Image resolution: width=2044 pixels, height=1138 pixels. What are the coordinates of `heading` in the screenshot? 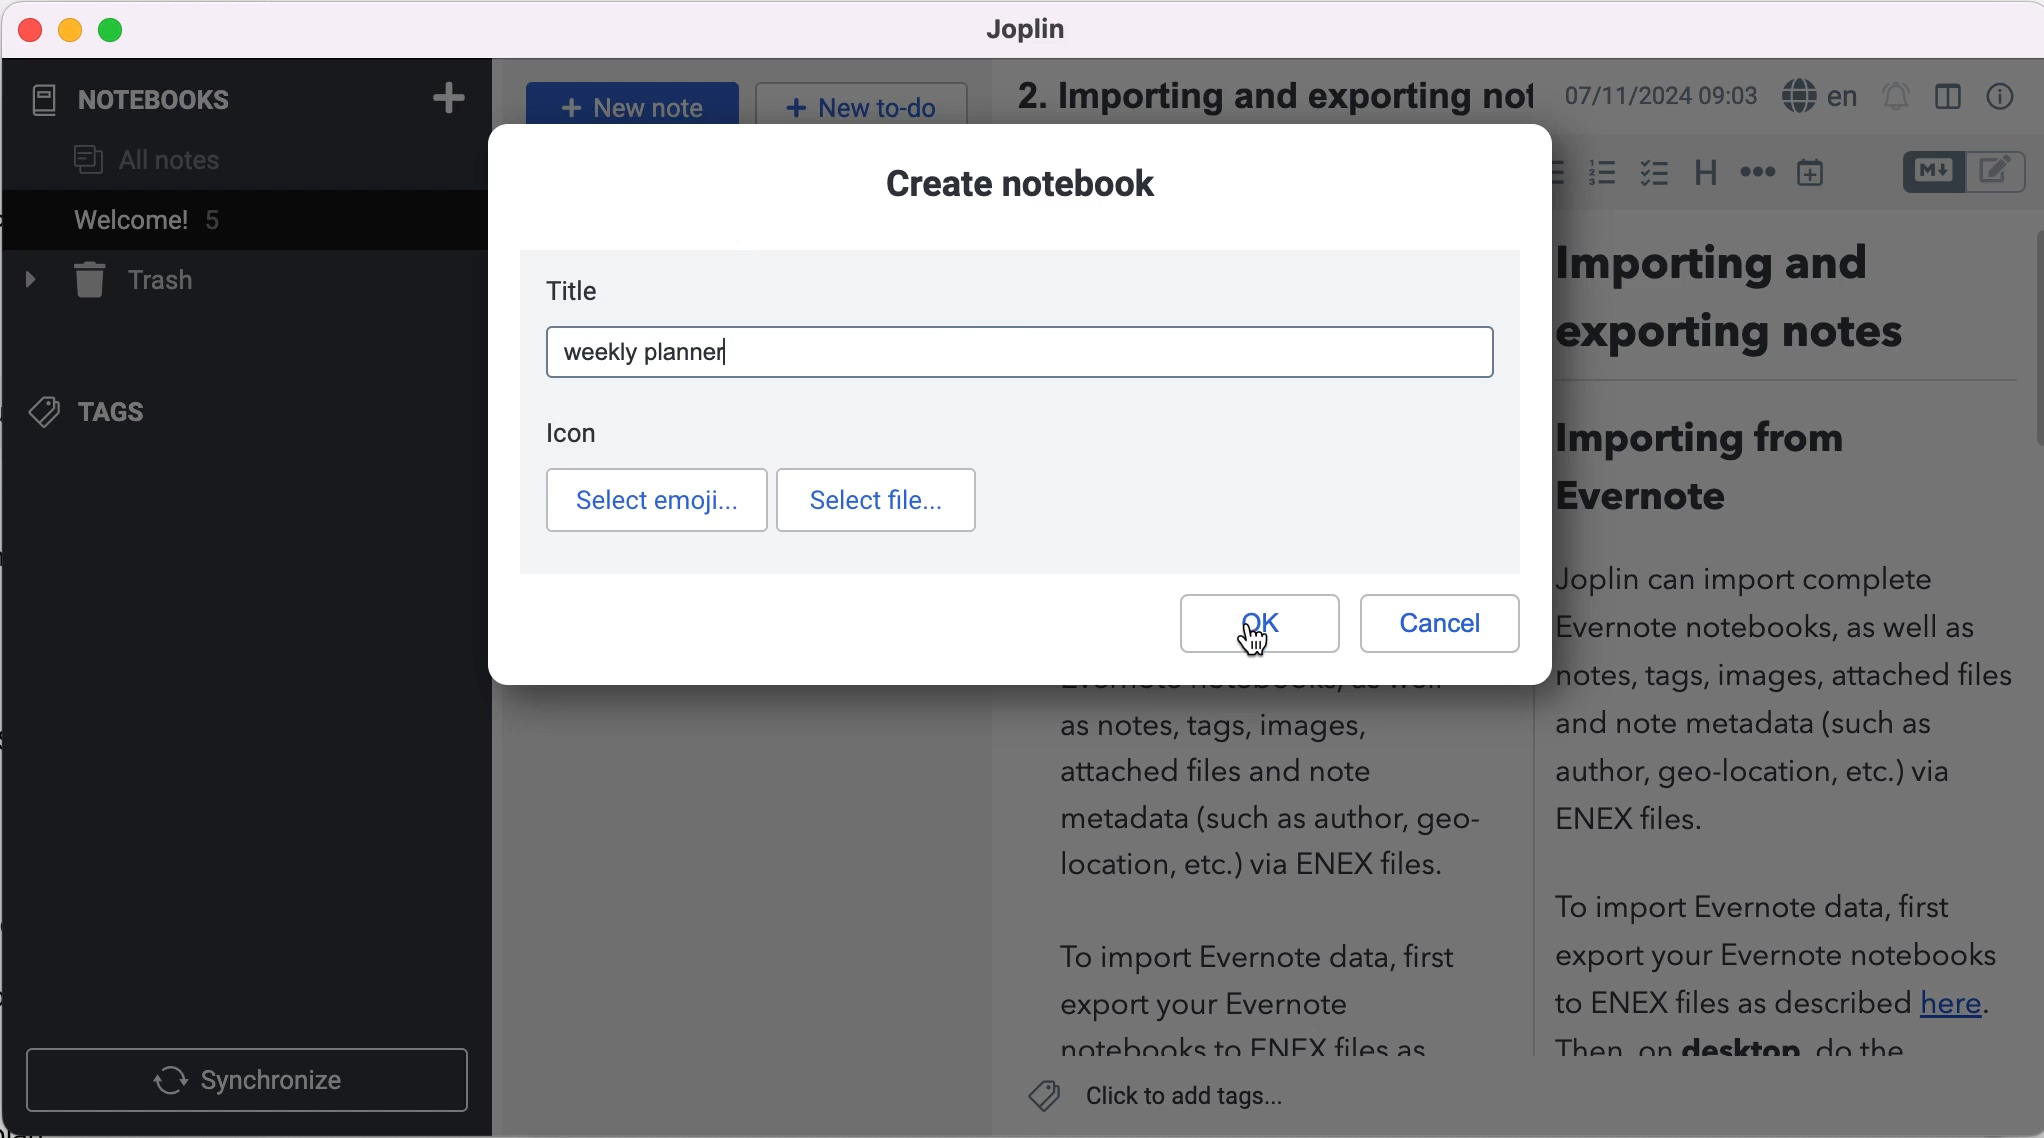 It's located at (1704, 170).